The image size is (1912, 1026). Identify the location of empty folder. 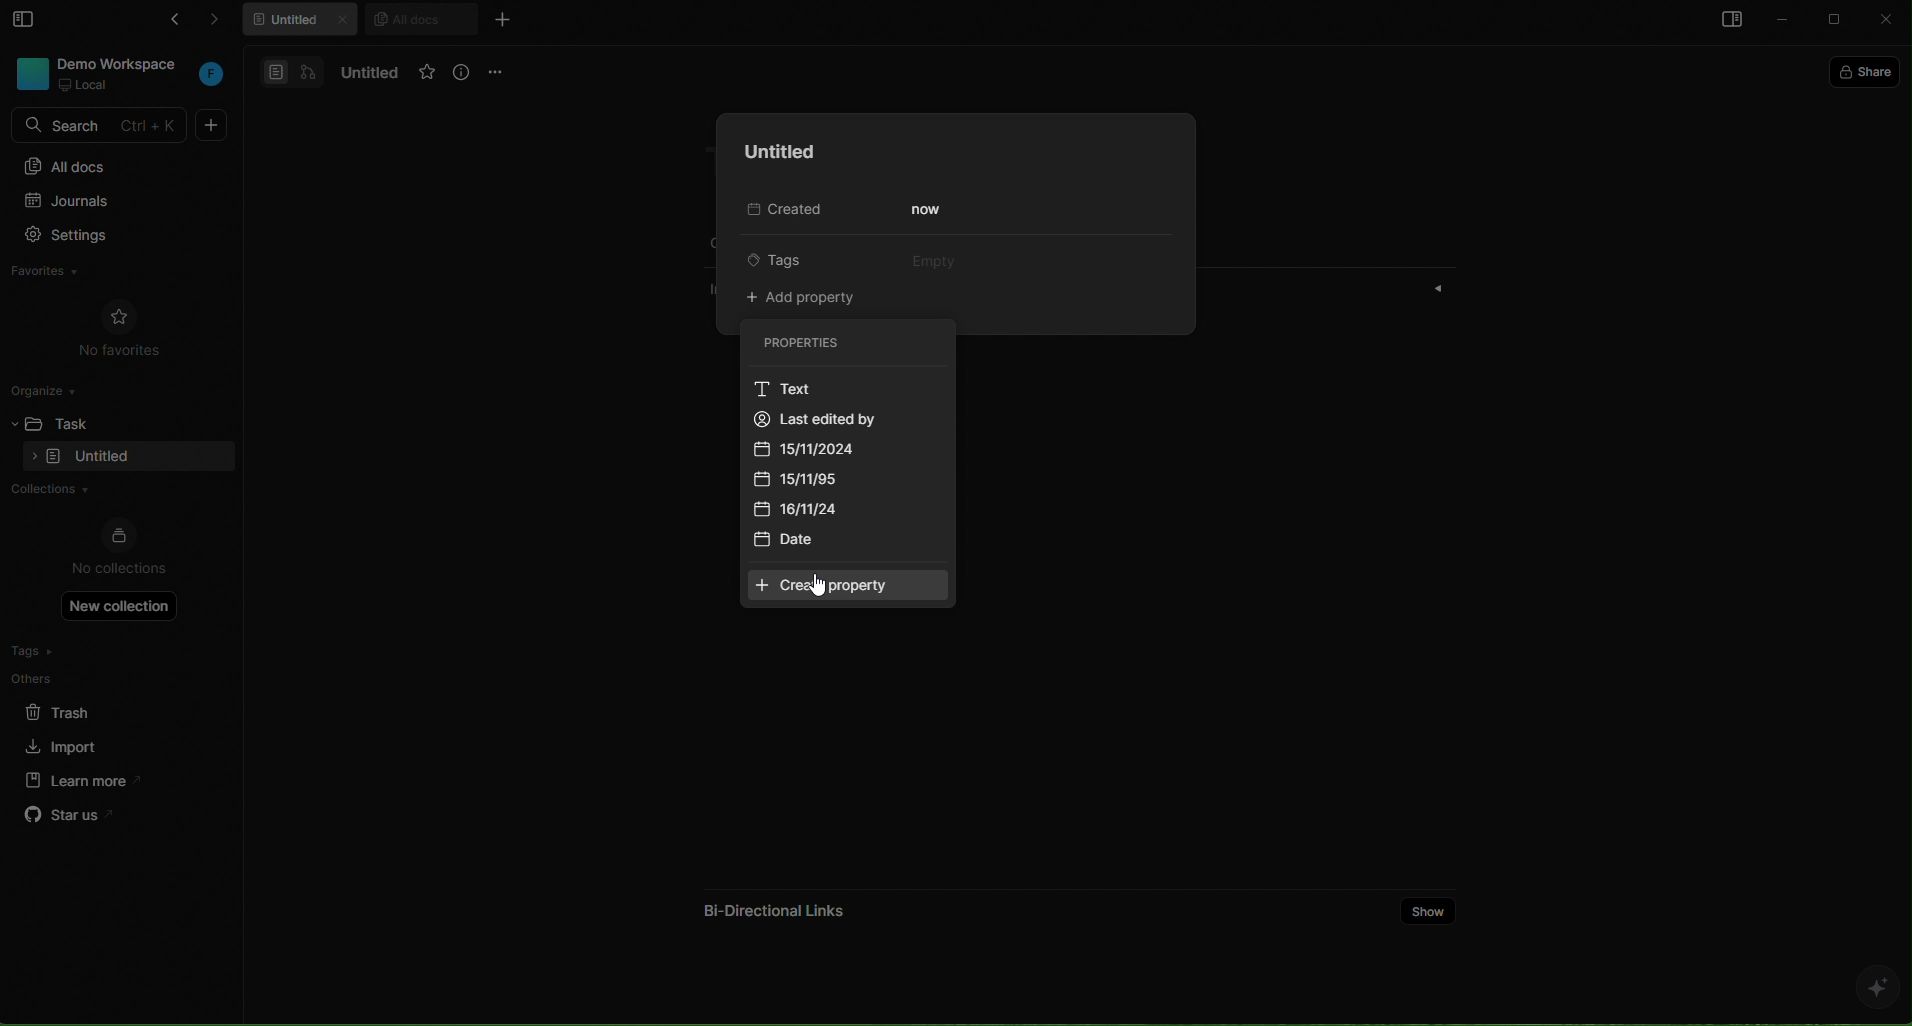
(103, 458).